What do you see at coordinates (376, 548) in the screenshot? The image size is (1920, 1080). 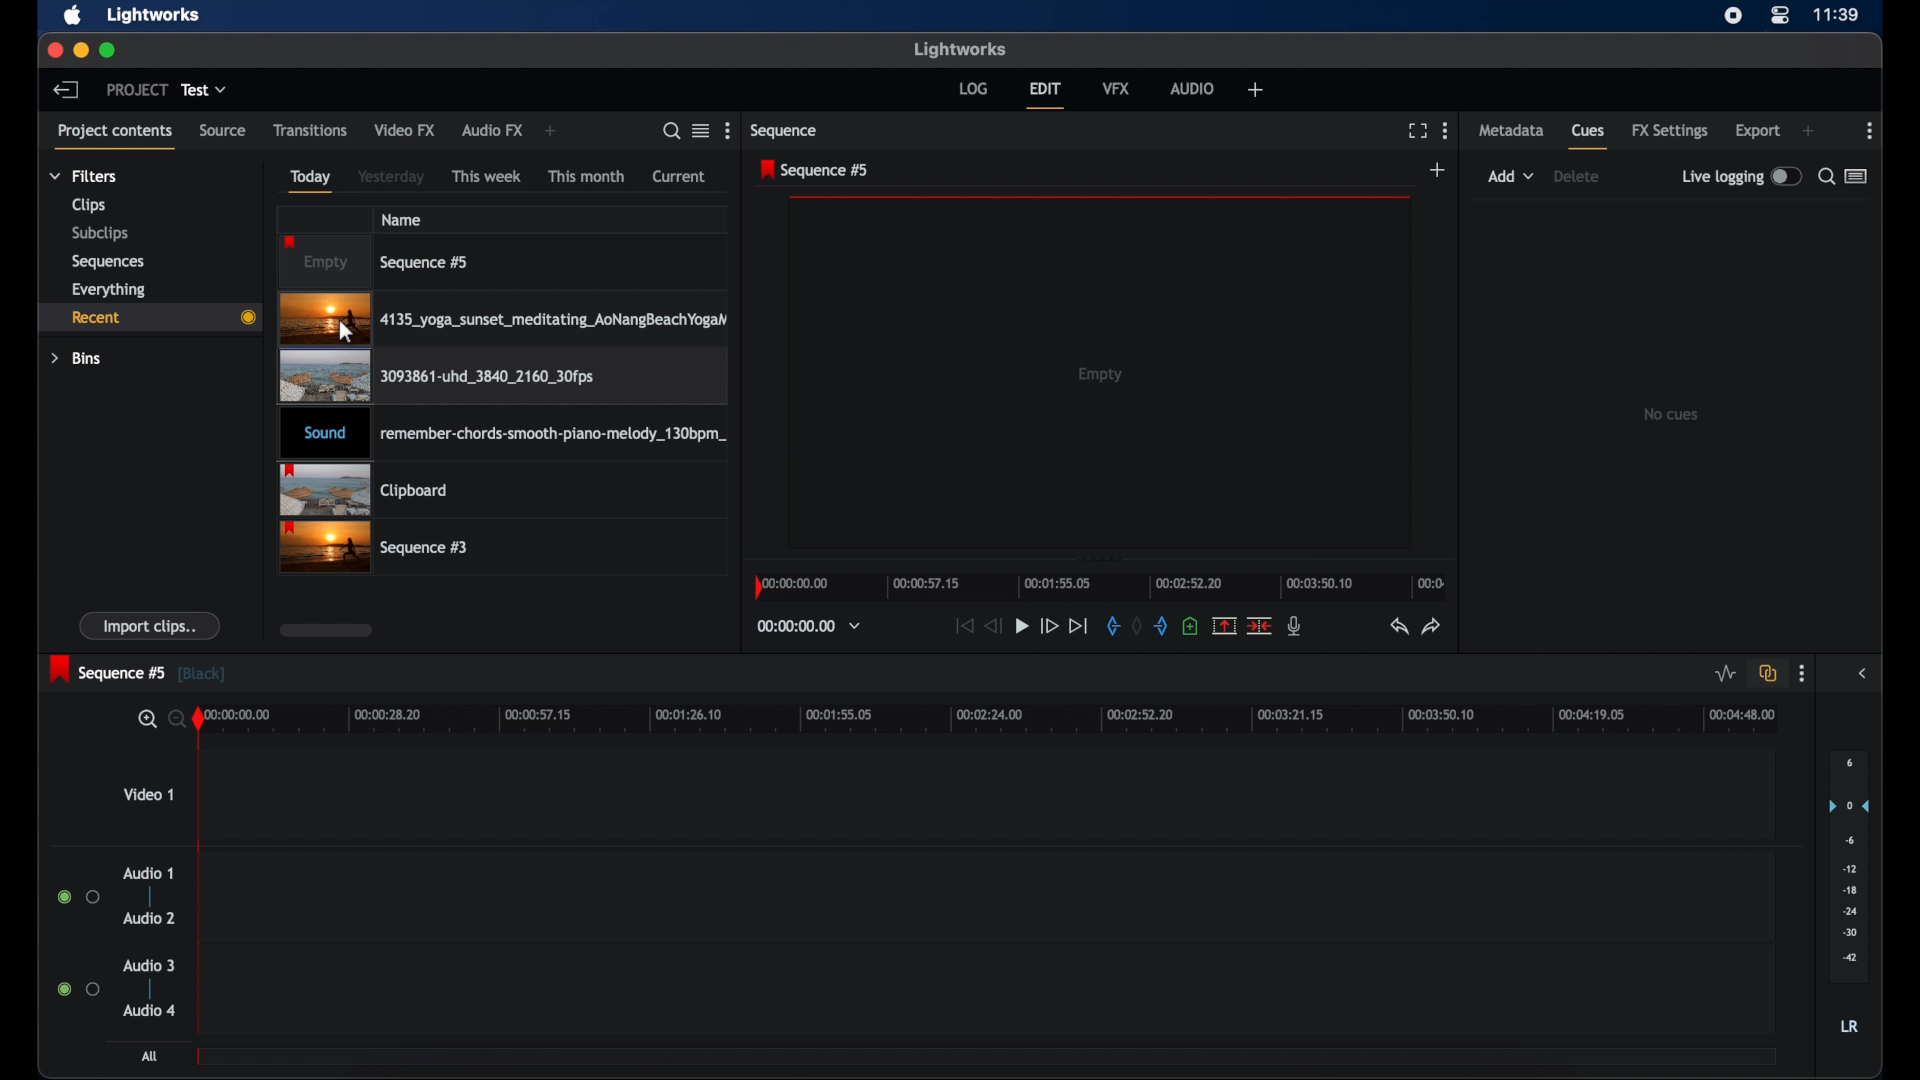 I see `sequence 3` at bounding box center [376, 548].